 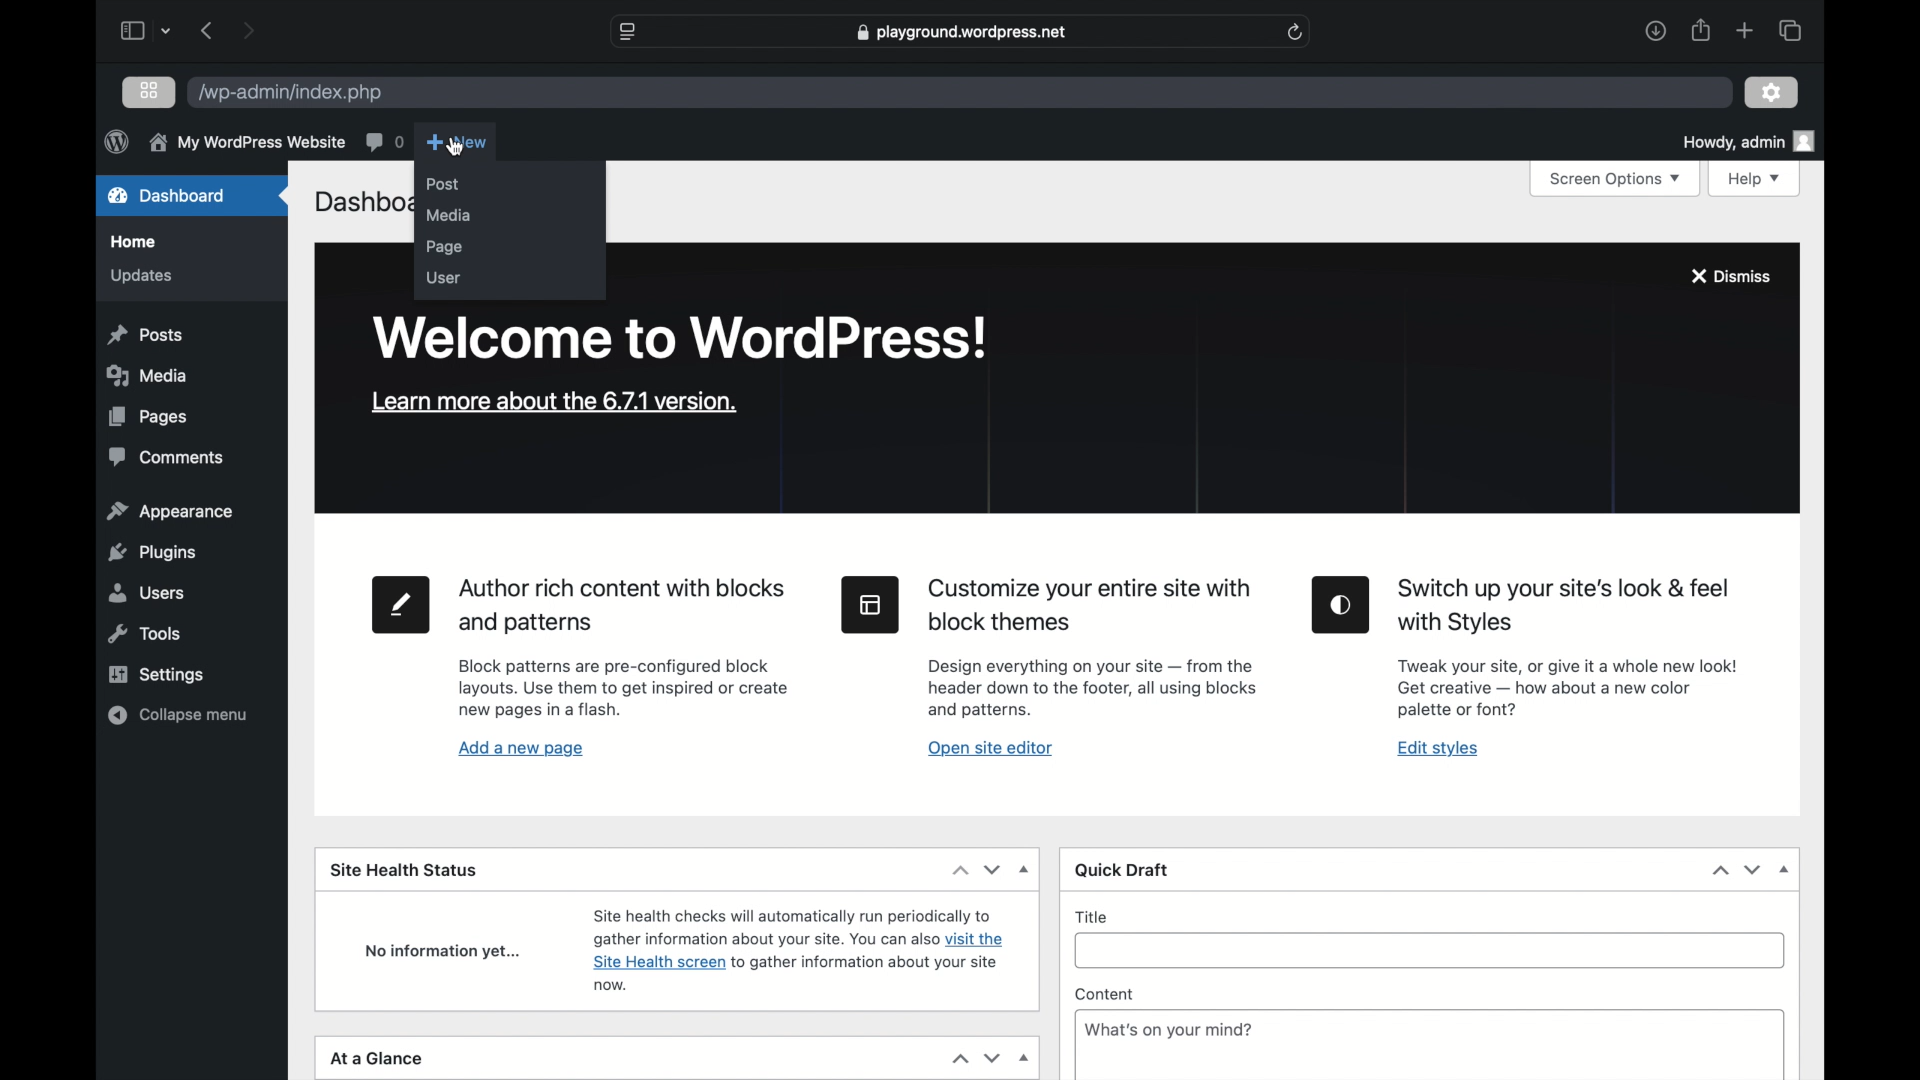 What do you see at coordinates (289, 94) in the screenshot?
I see `wordpress address` at bounding box center [289, 94].